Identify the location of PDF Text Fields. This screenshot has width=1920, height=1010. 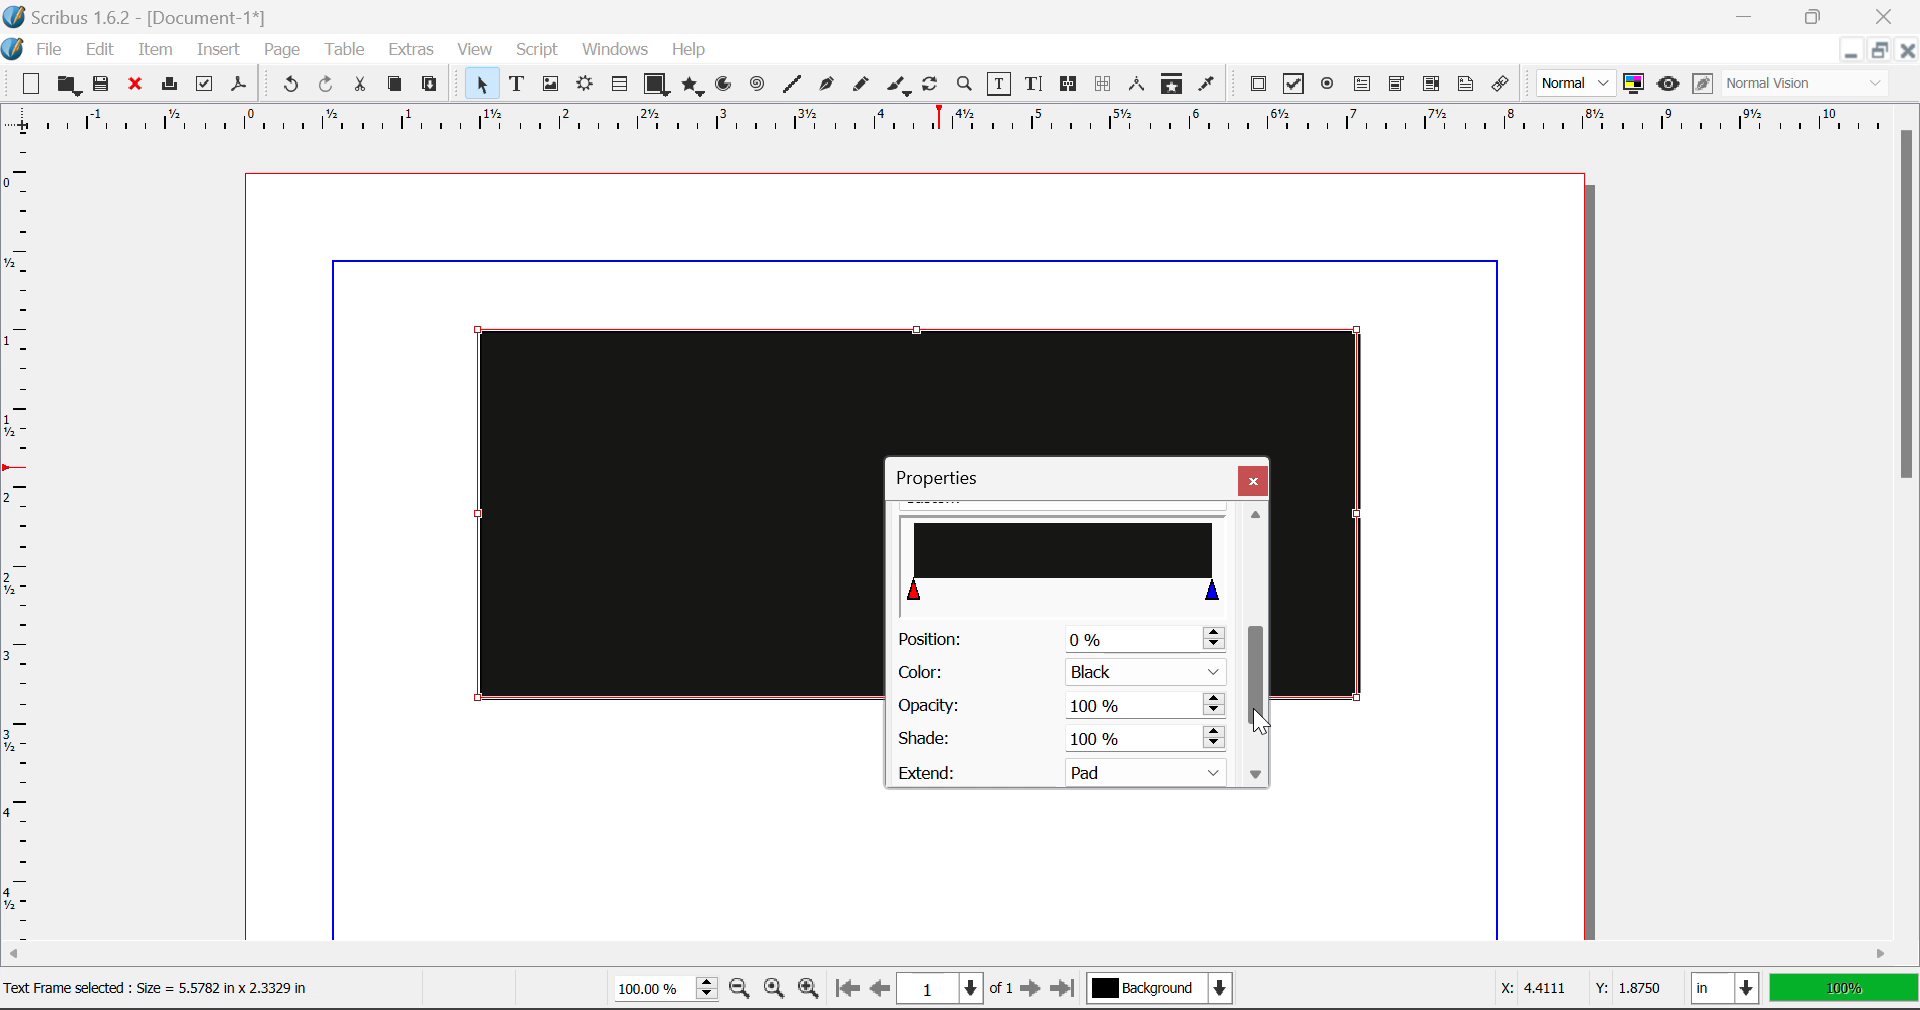
(1362, 84).